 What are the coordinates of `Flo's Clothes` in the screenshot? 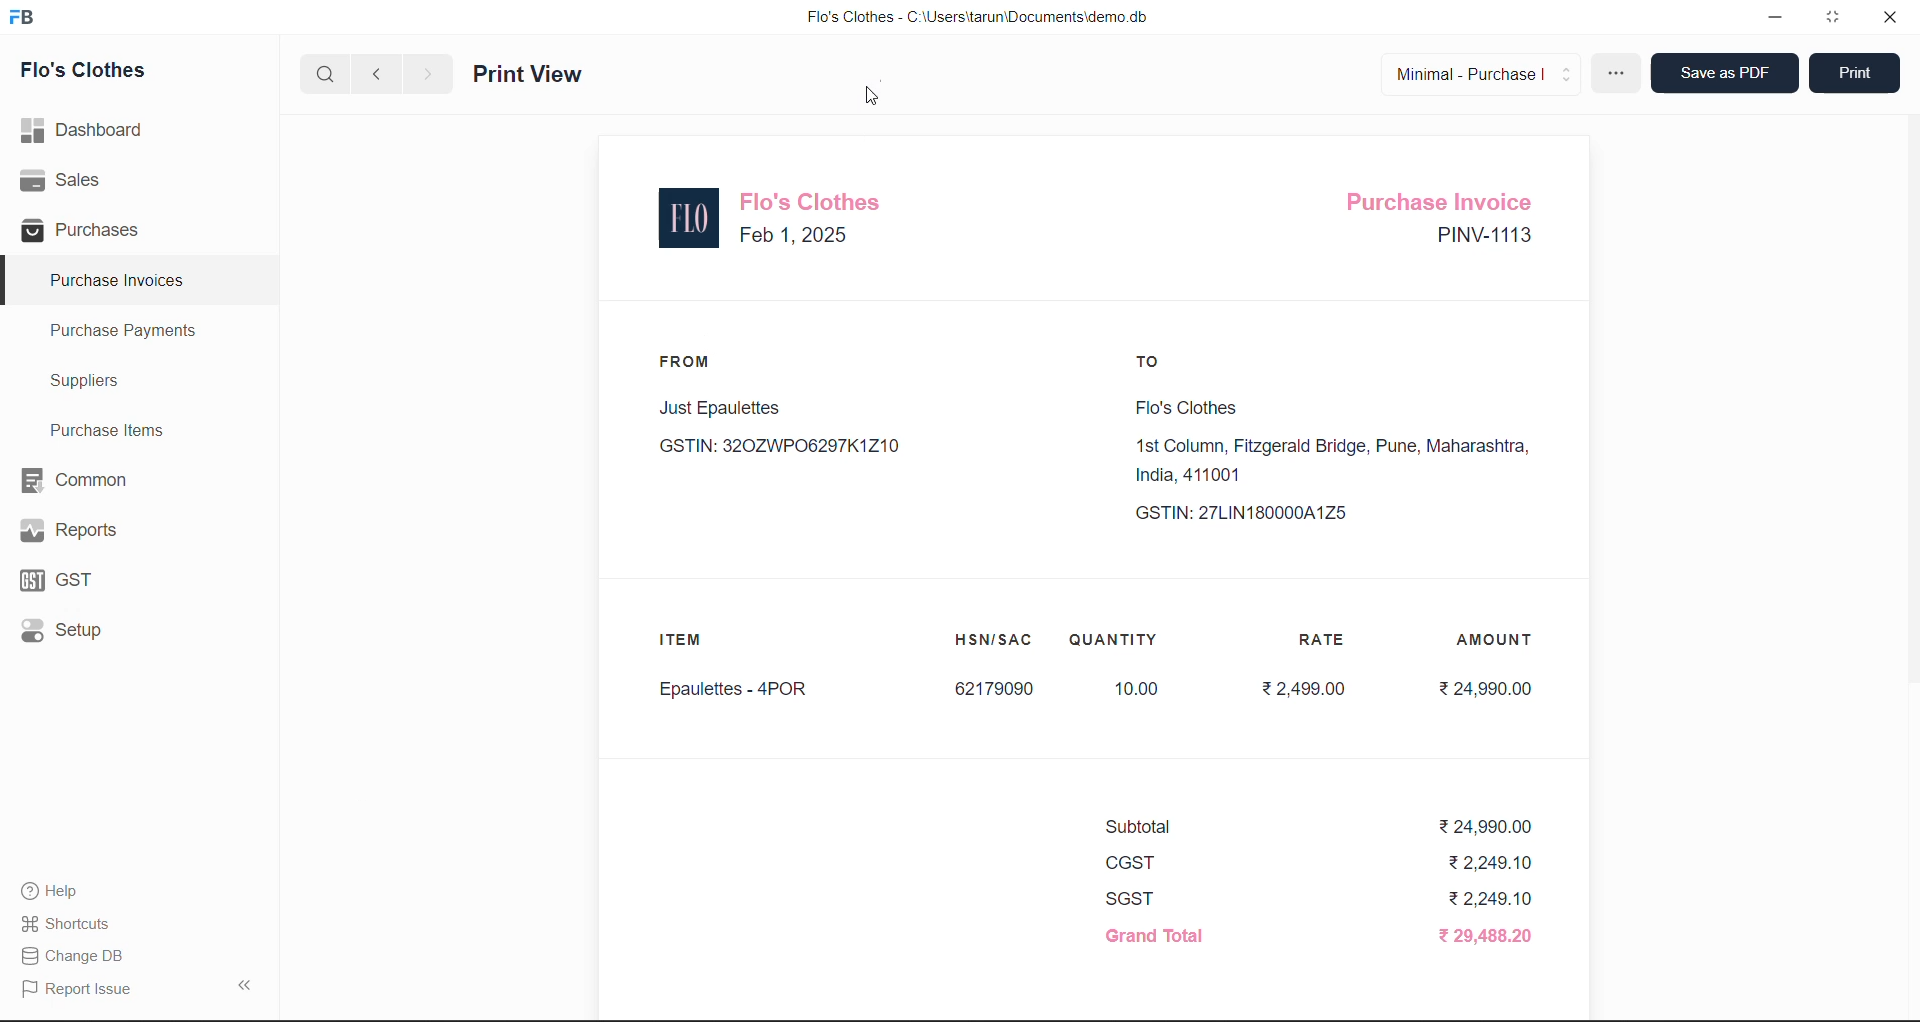 It's located at (96, 73).